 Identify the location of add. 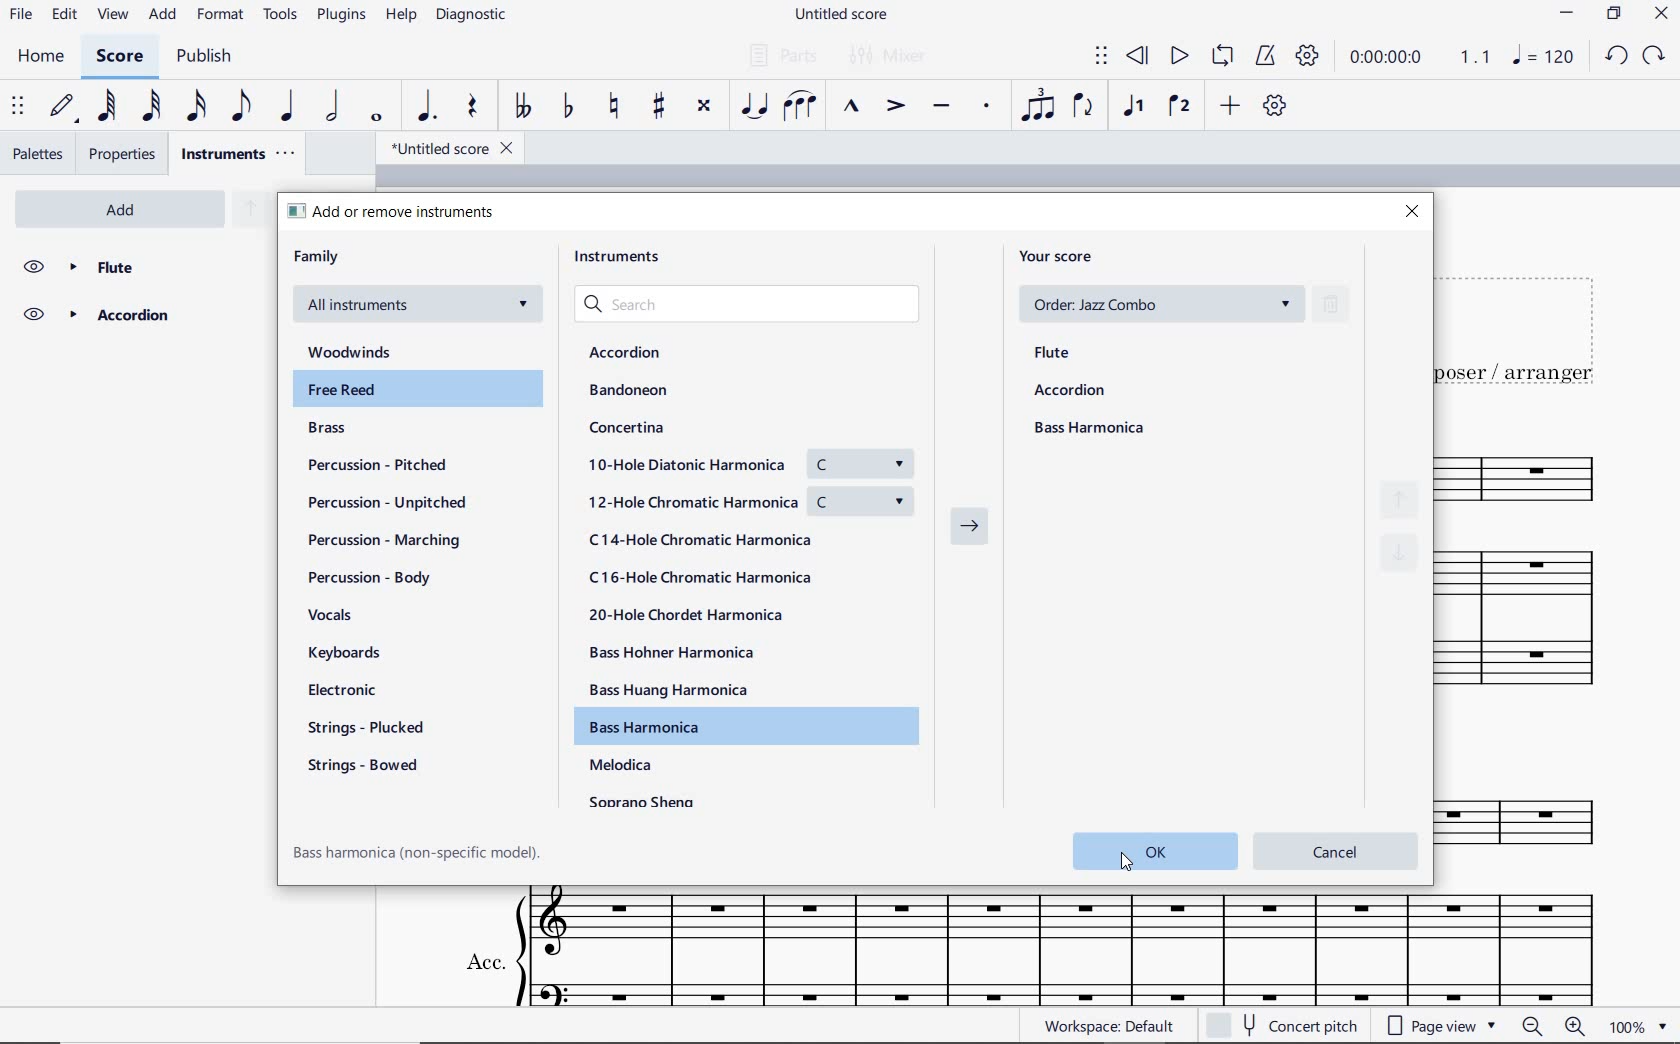
(1228, 107).